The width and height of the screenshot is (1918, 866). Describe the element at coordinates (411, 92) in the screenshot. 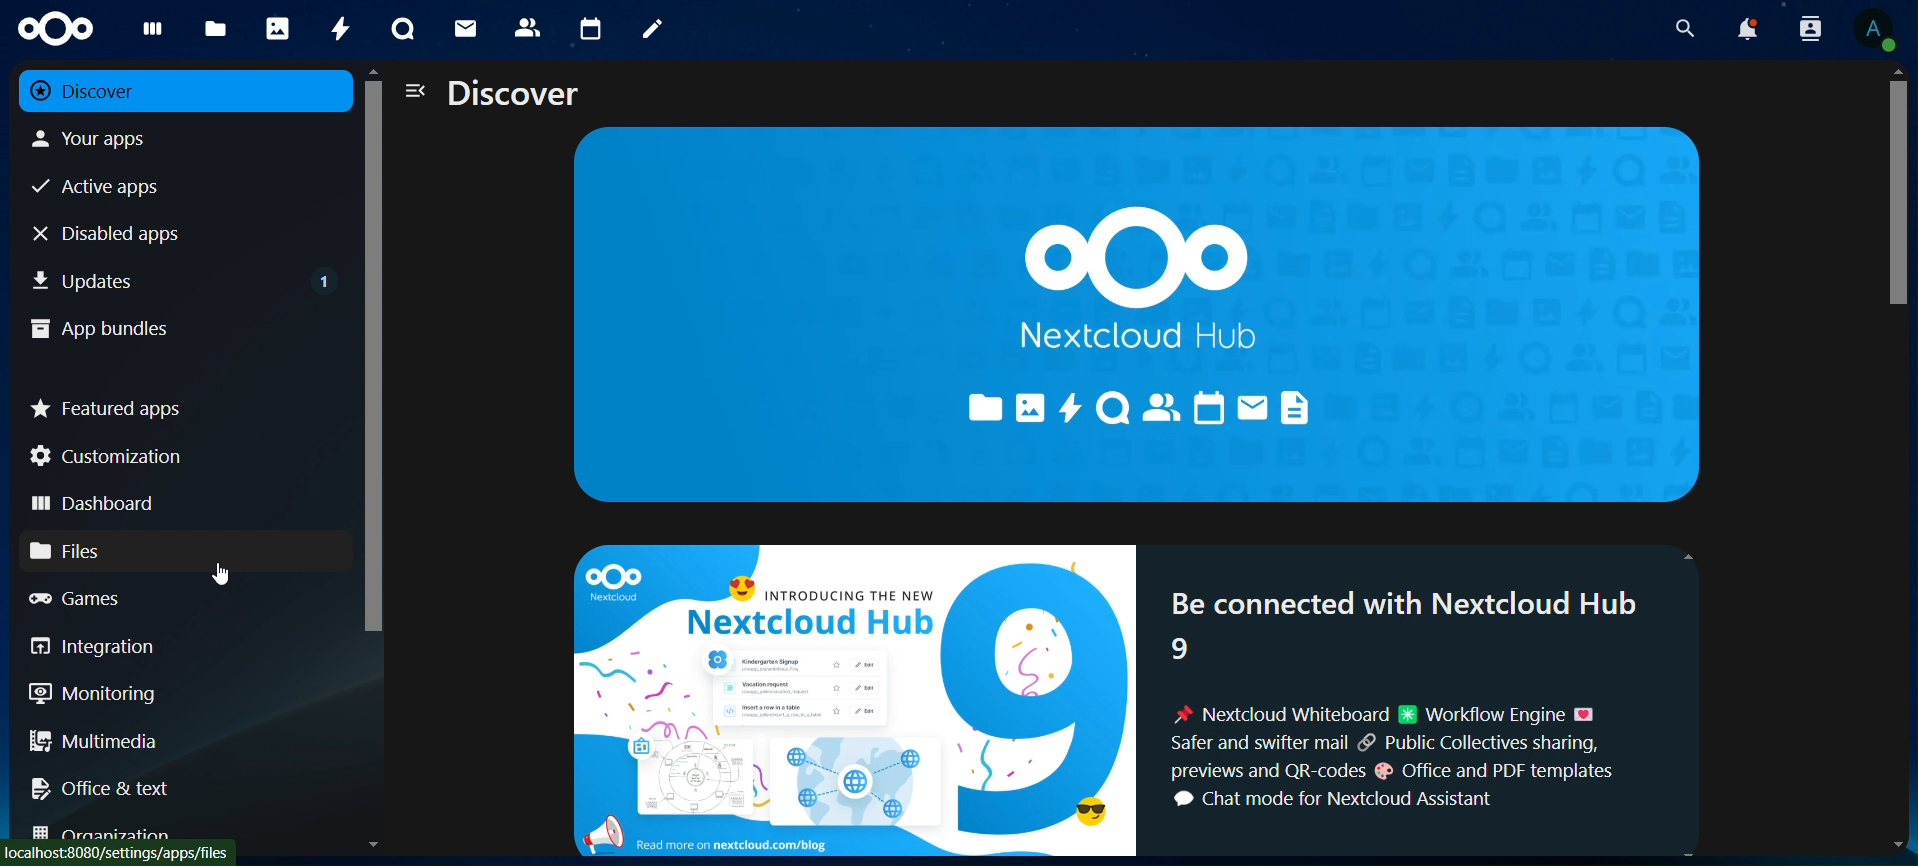

I see `close navigation` at that location.